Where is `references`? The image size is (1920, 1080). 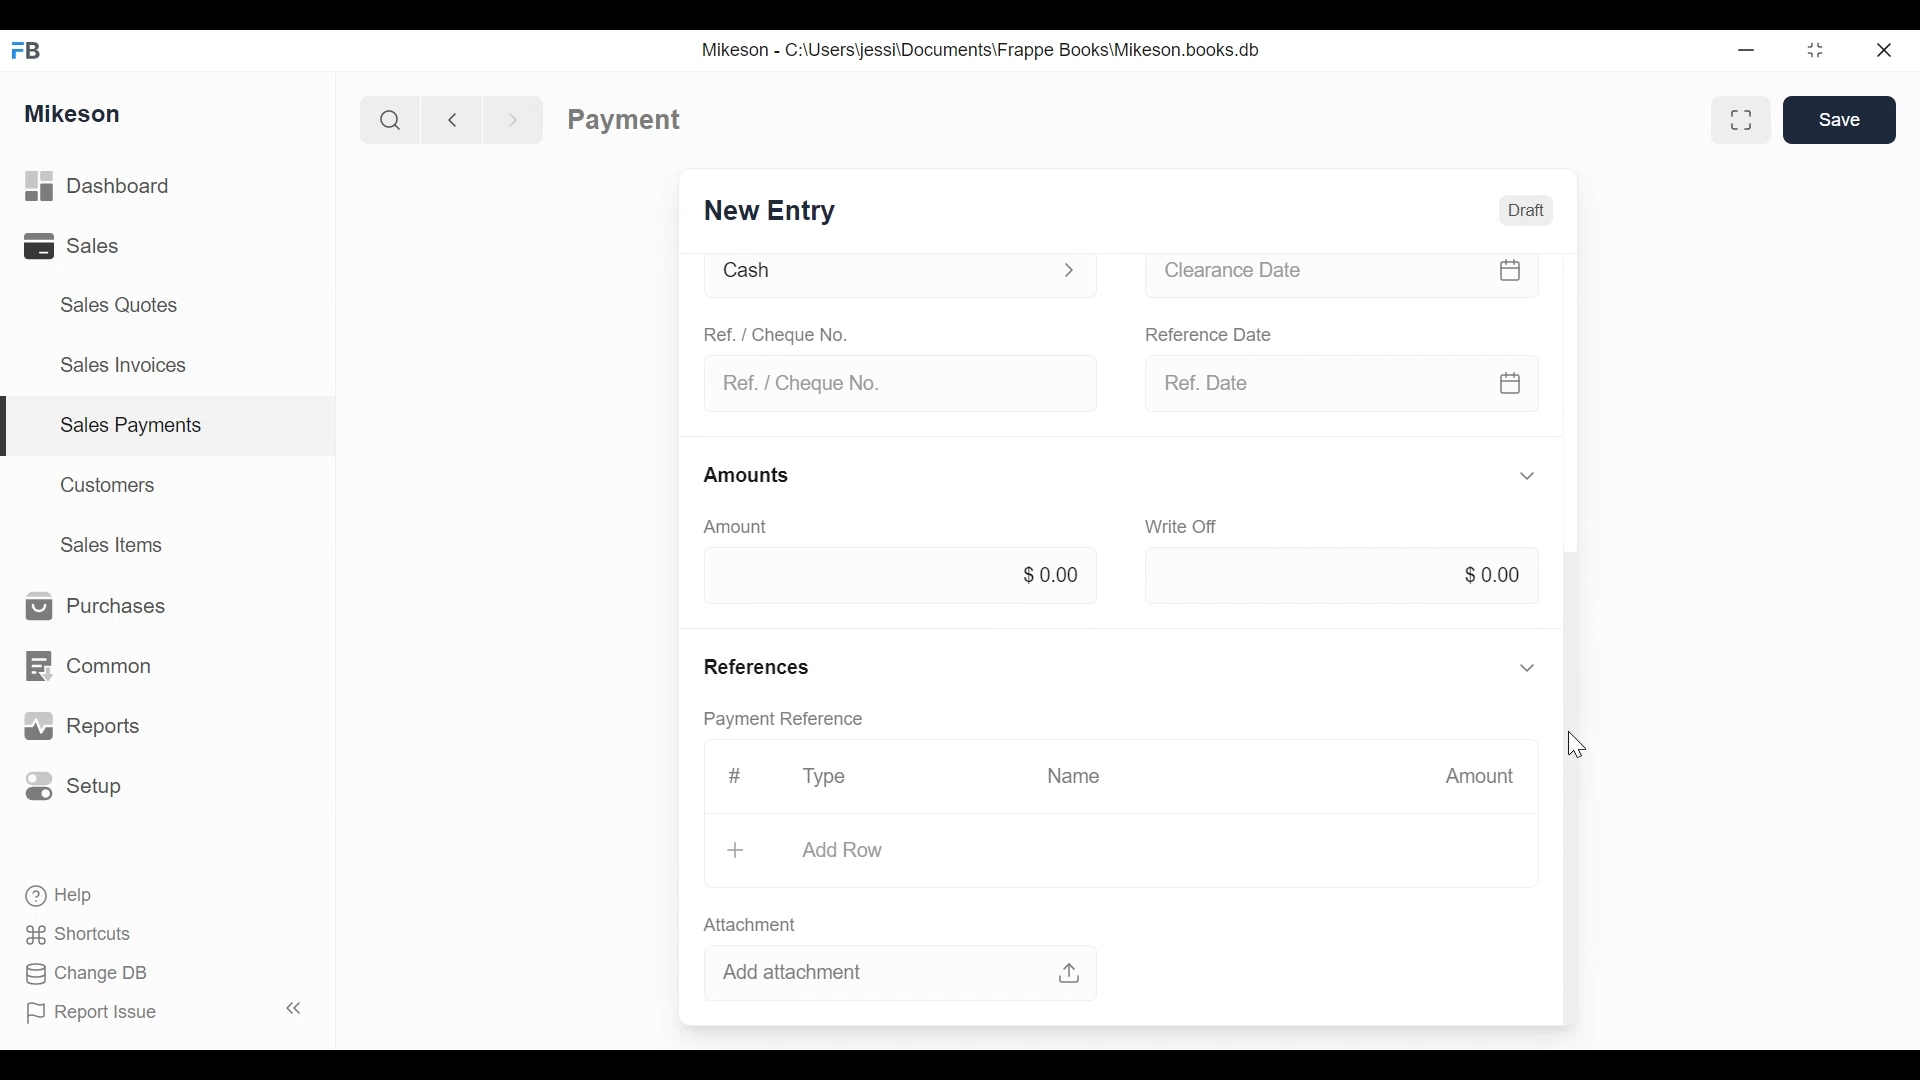 references is located at coordinates (755, 663).